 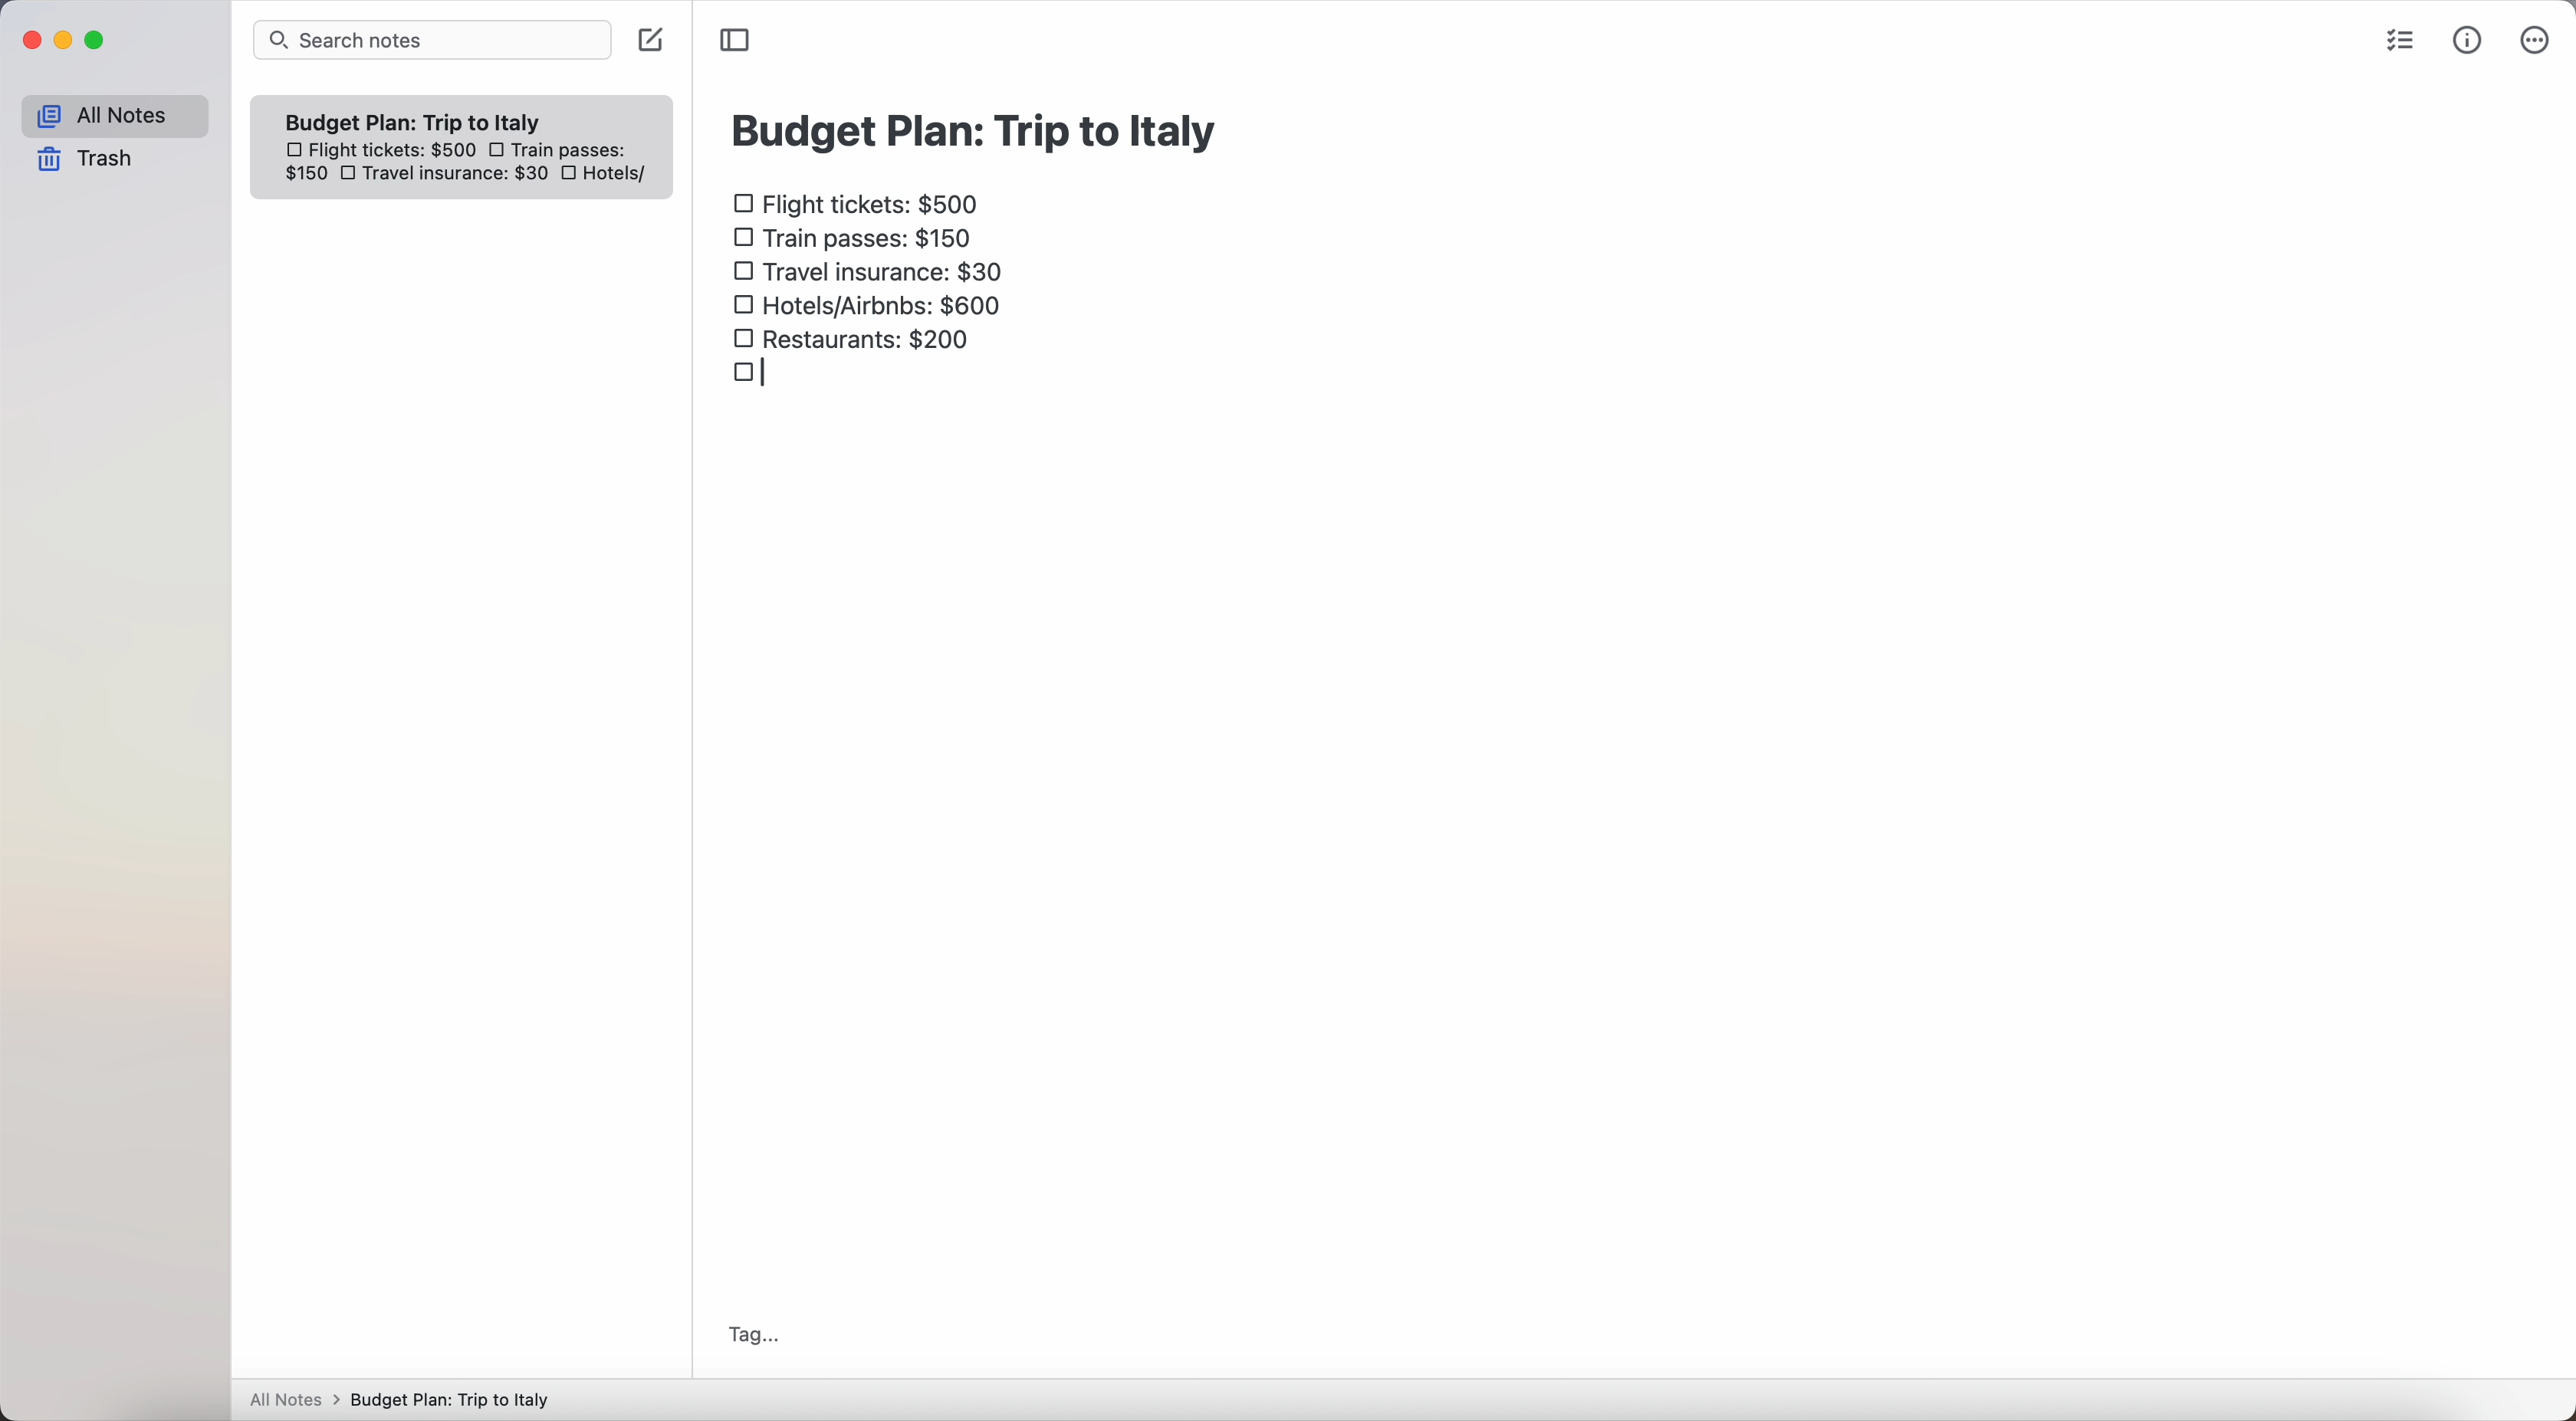 I want to click on trash, so click(x=86, y=159).